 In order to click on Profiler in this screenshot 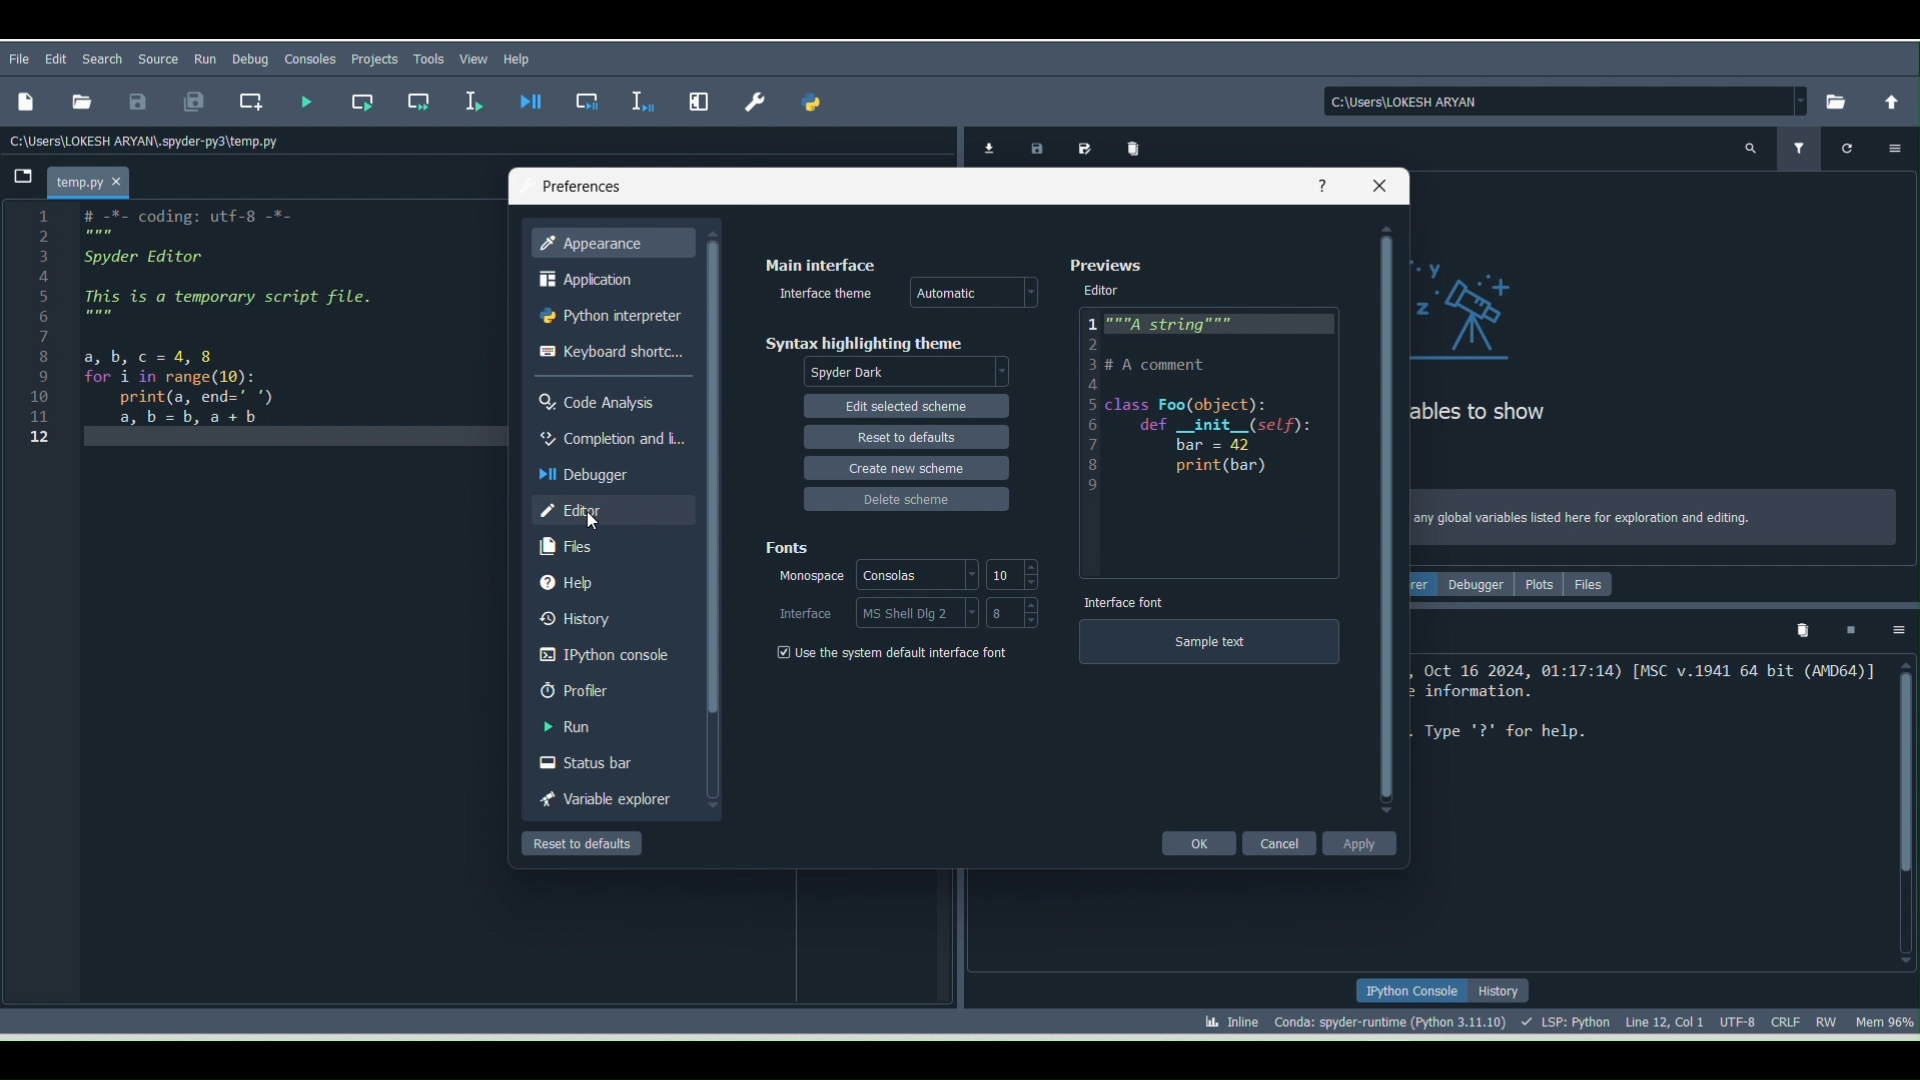, I will do `click(612, 690)`.